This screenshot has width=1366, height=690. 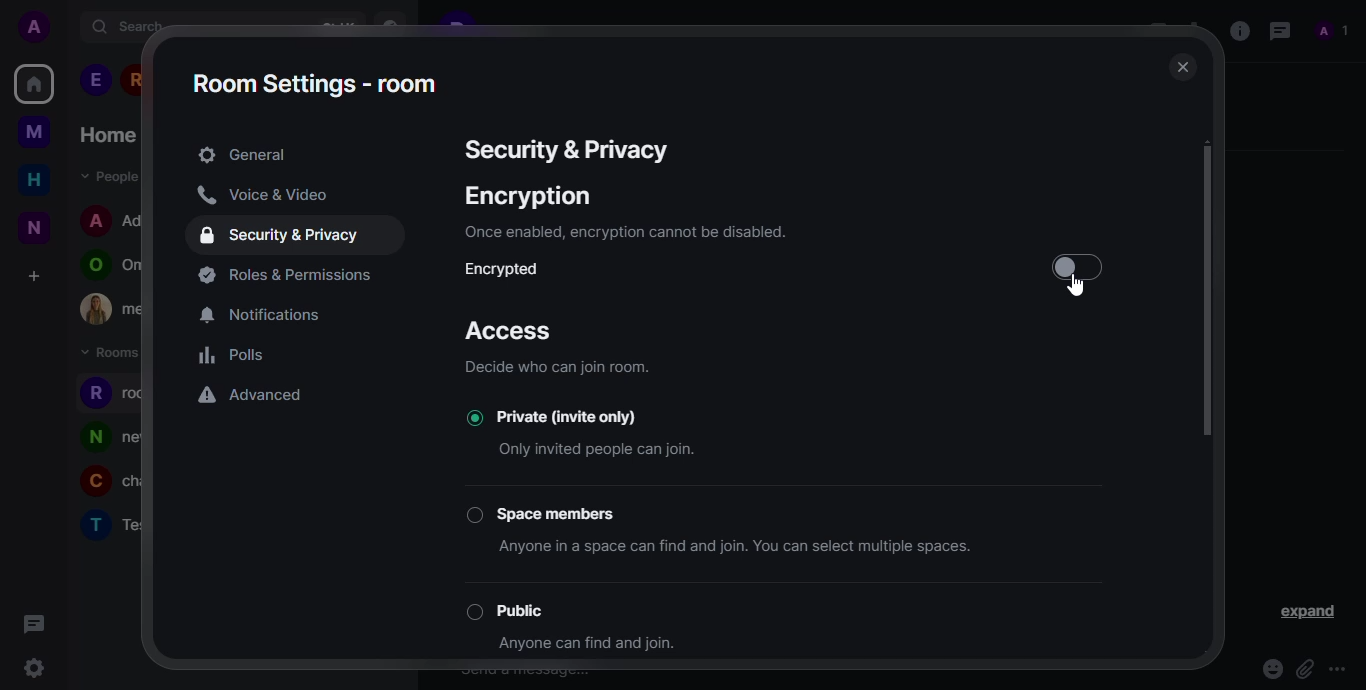 What do you see at coordinates (511, 612) in the screenshot?
I see `public button` at bounding box center [511, 612].